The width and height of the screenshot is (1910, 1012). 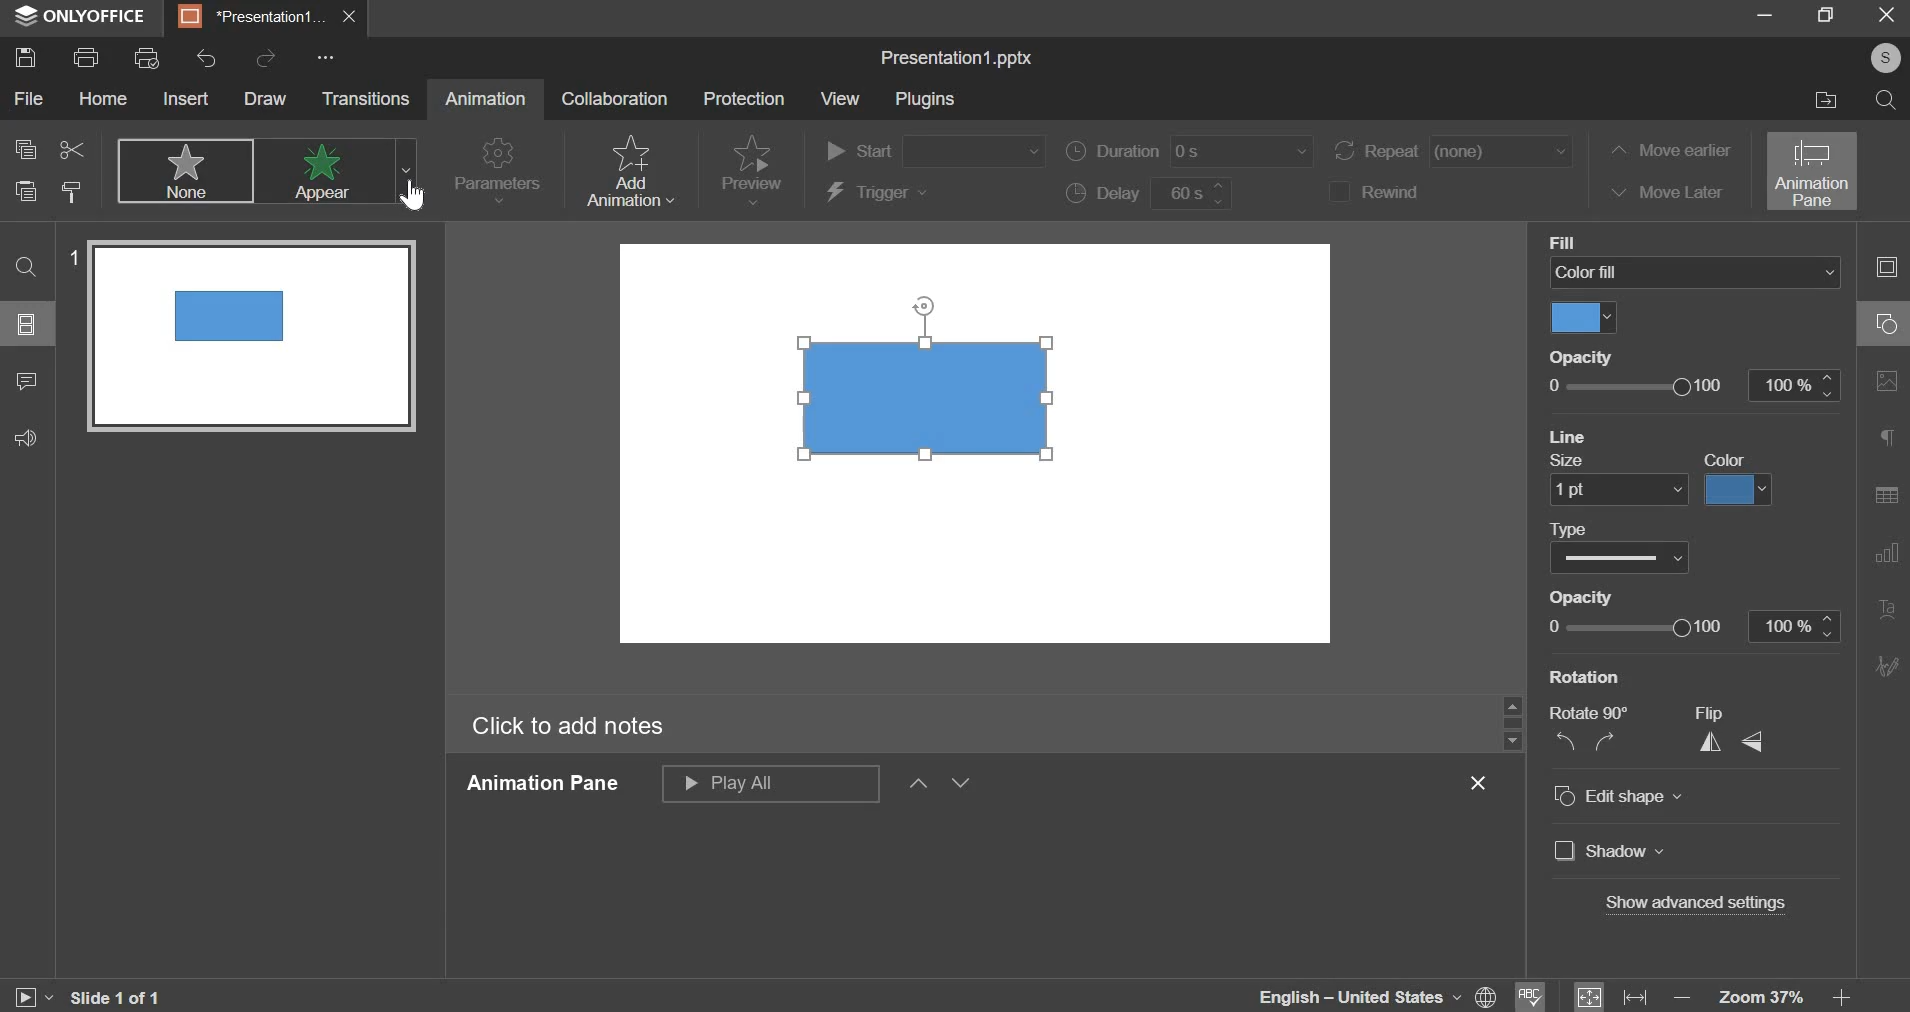 What do you see at coordinates (1762, 998) in the screenshot?
I see `zoom 37%` at bounding box center [1762, 998].